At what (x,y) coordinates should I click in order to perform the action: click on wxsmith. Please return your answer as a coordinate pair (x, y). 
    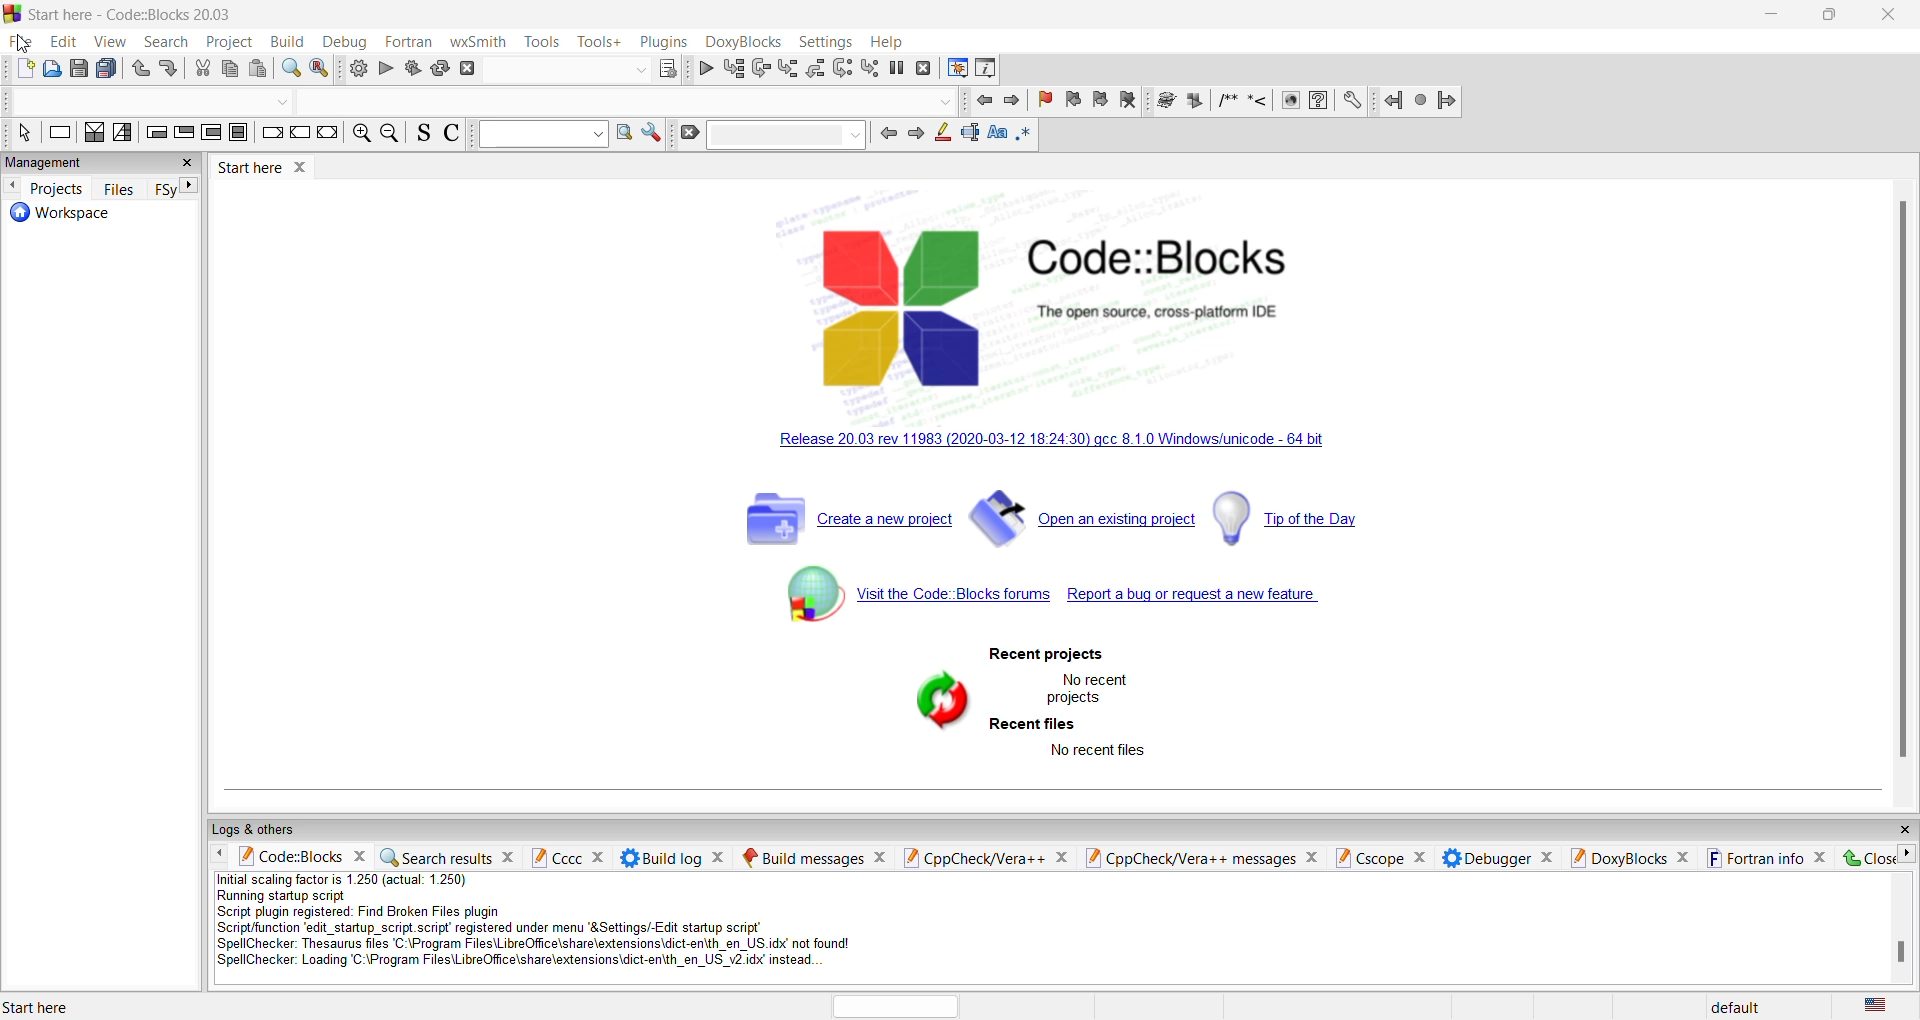
    Looking at the image, I should click on (477, 39).